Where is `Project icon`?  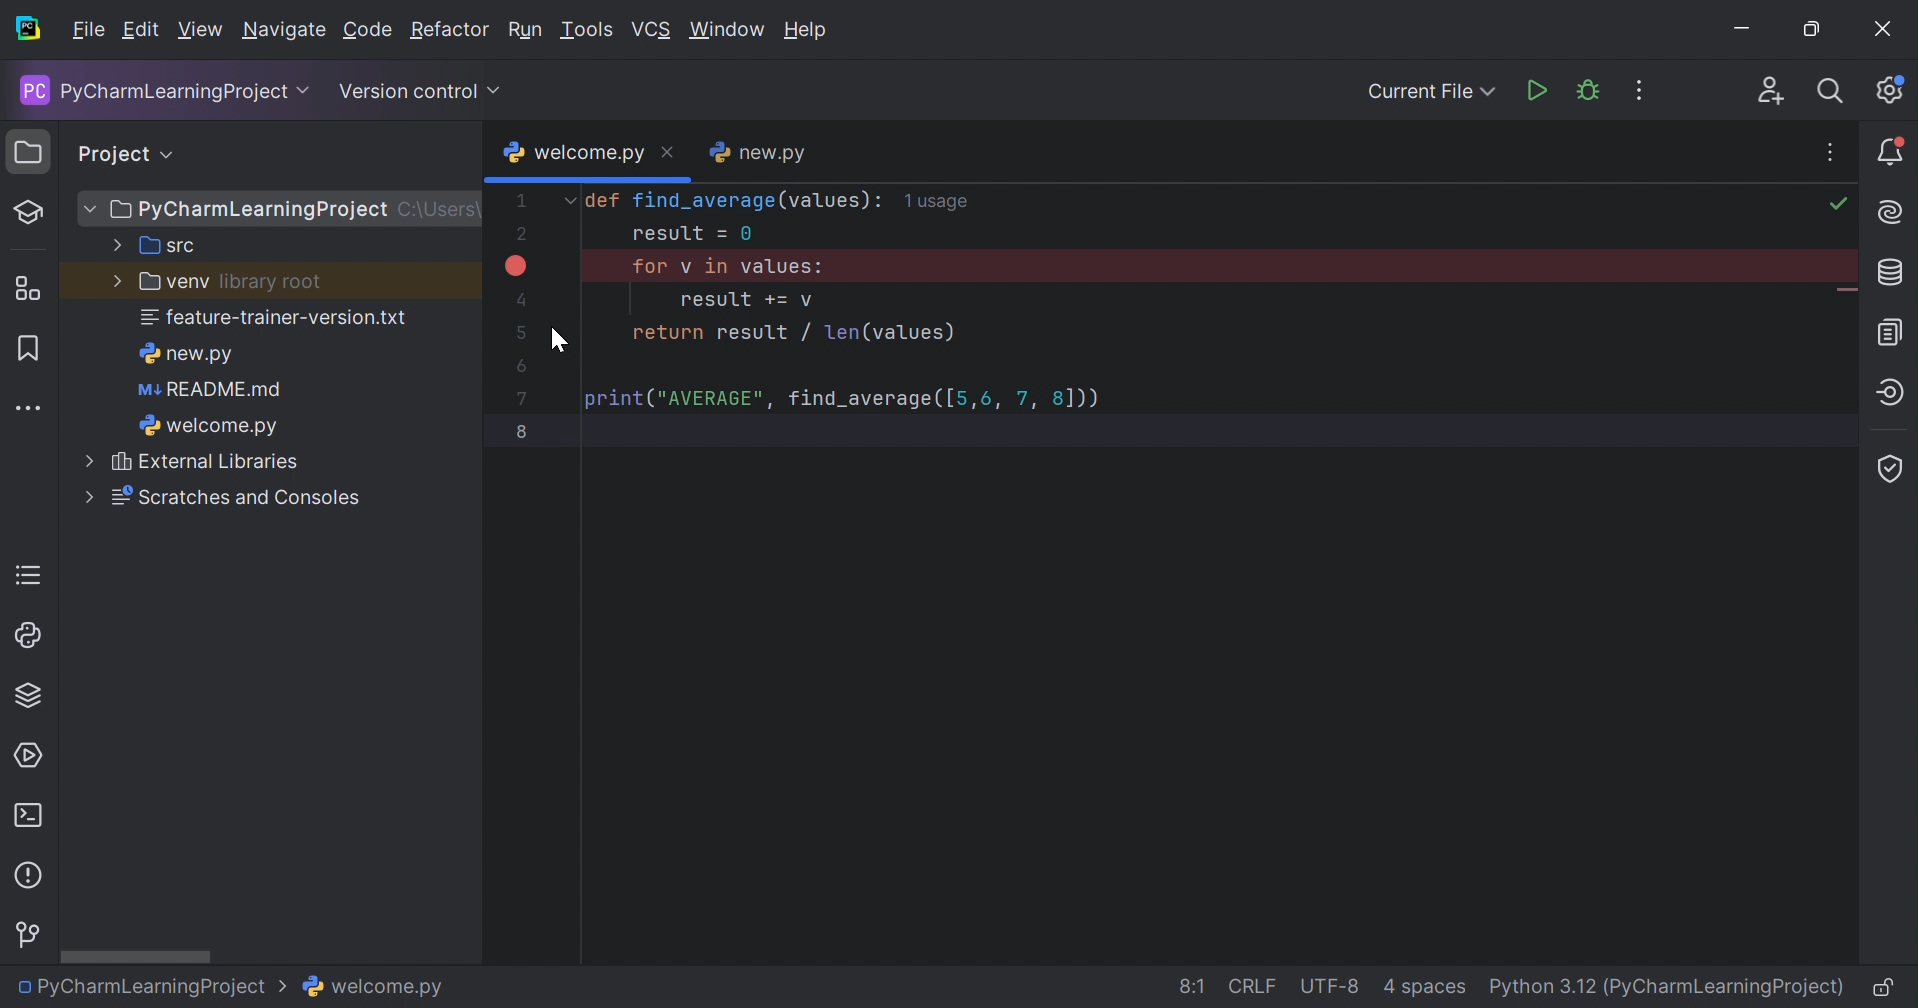 Project icon is located at coordinates (24, 150).